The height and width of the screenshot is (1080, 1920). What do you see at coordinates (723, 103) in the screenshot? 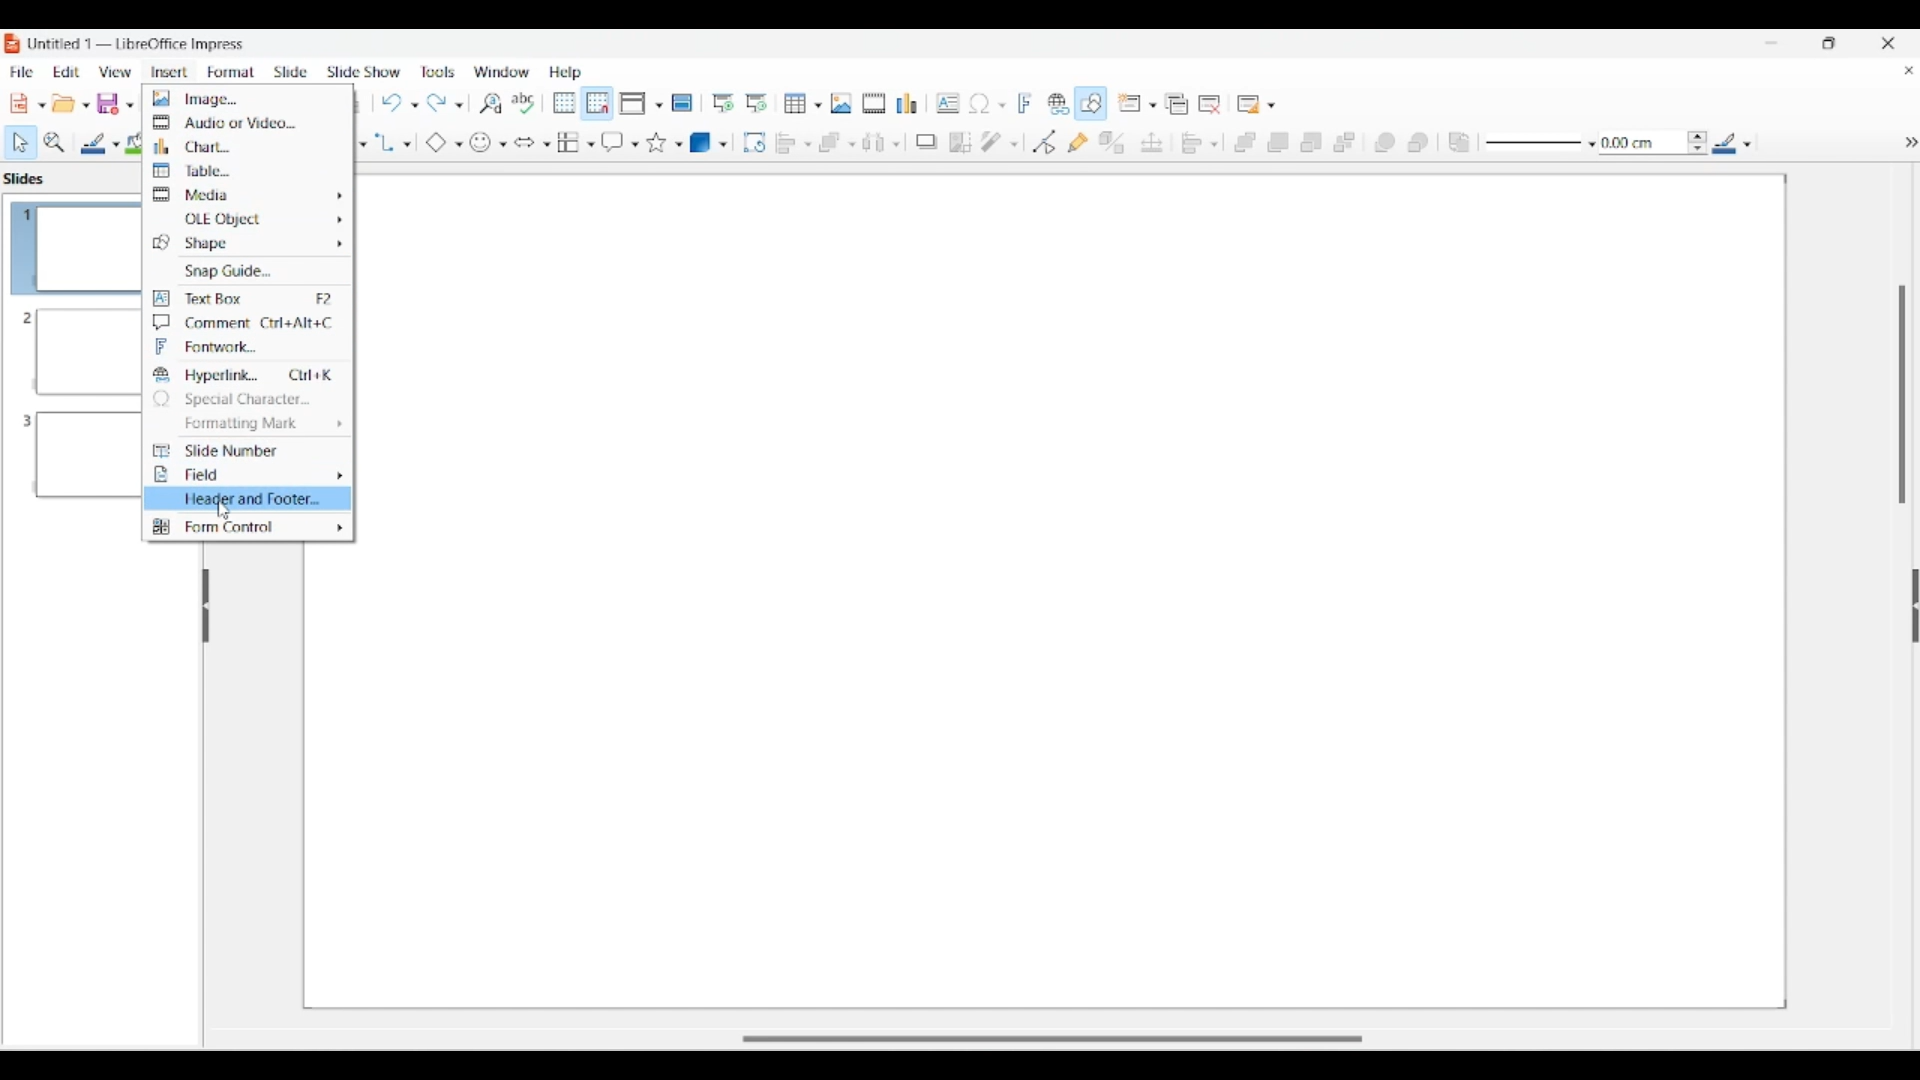
I see `Start from first slide` at bounding box center [723, 103].